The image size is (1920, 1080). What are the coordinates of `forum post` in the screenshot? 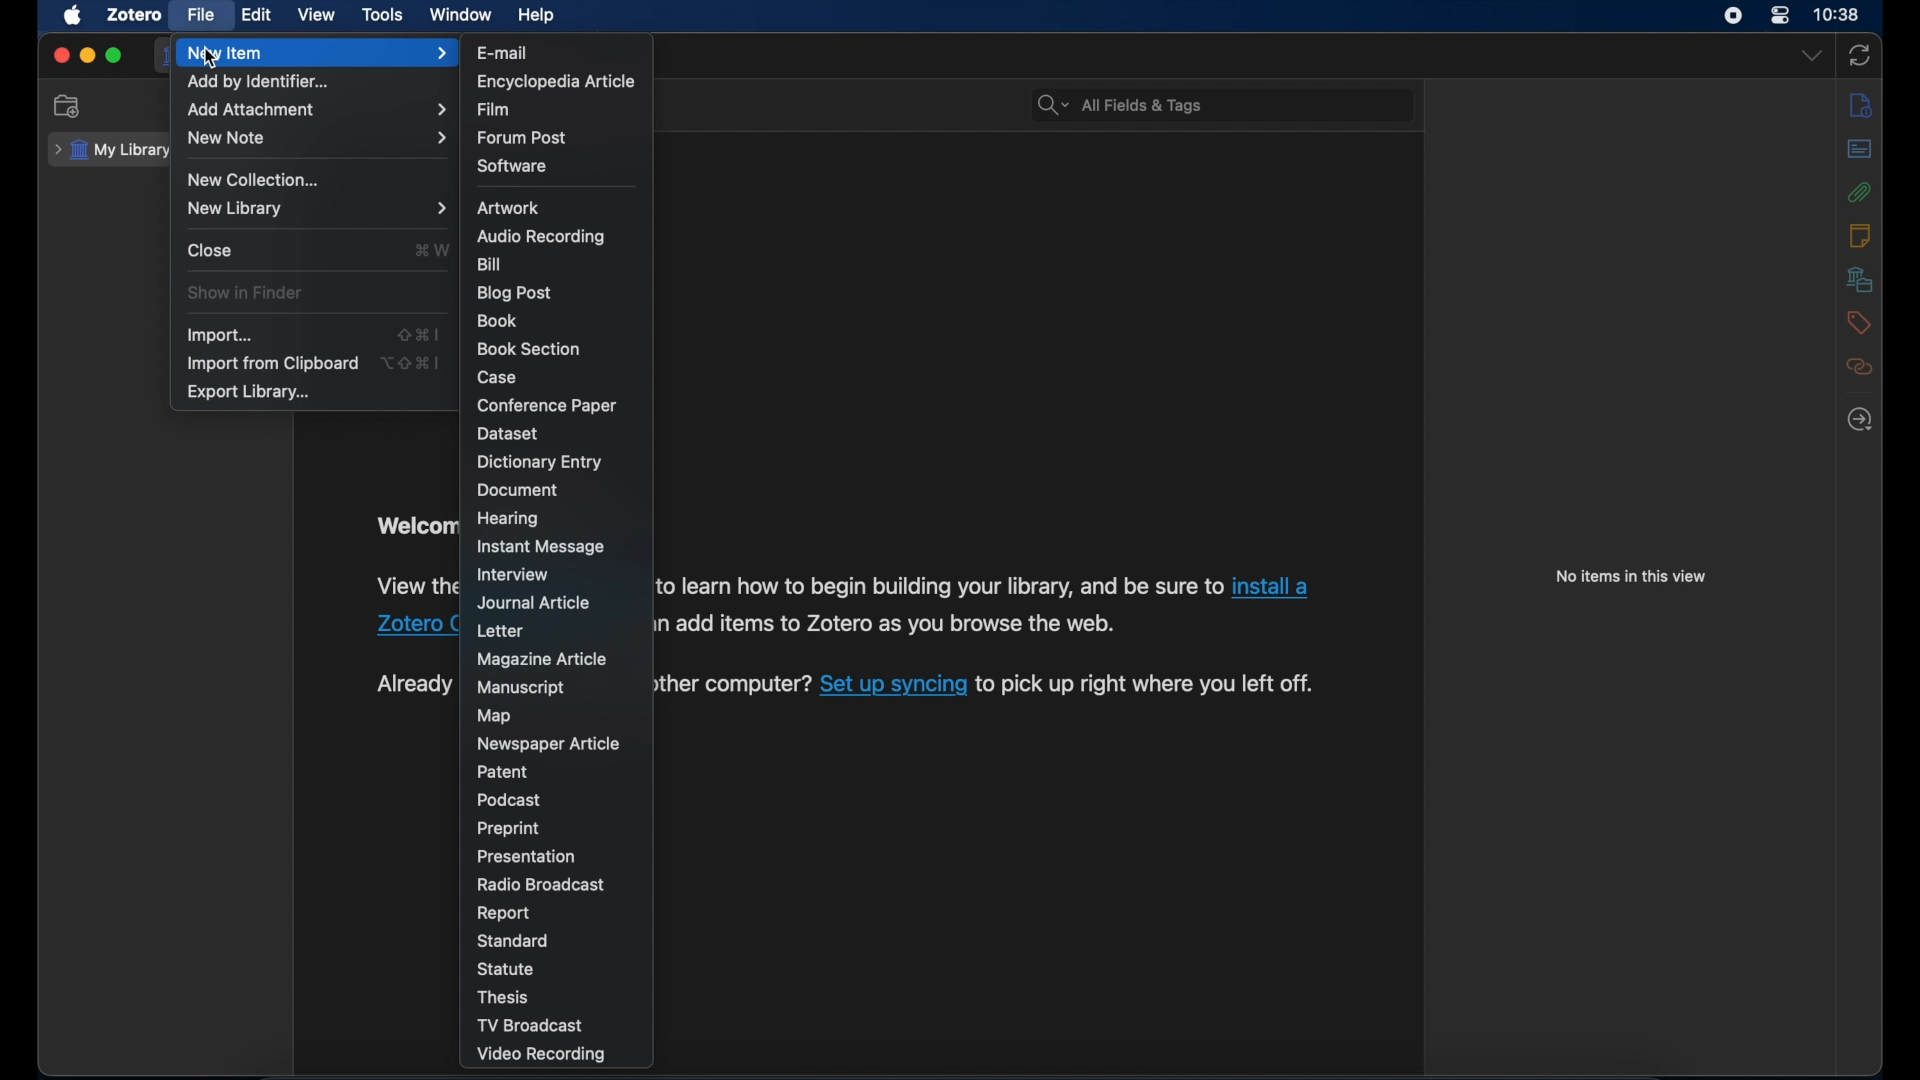 It's located at (522, 137).